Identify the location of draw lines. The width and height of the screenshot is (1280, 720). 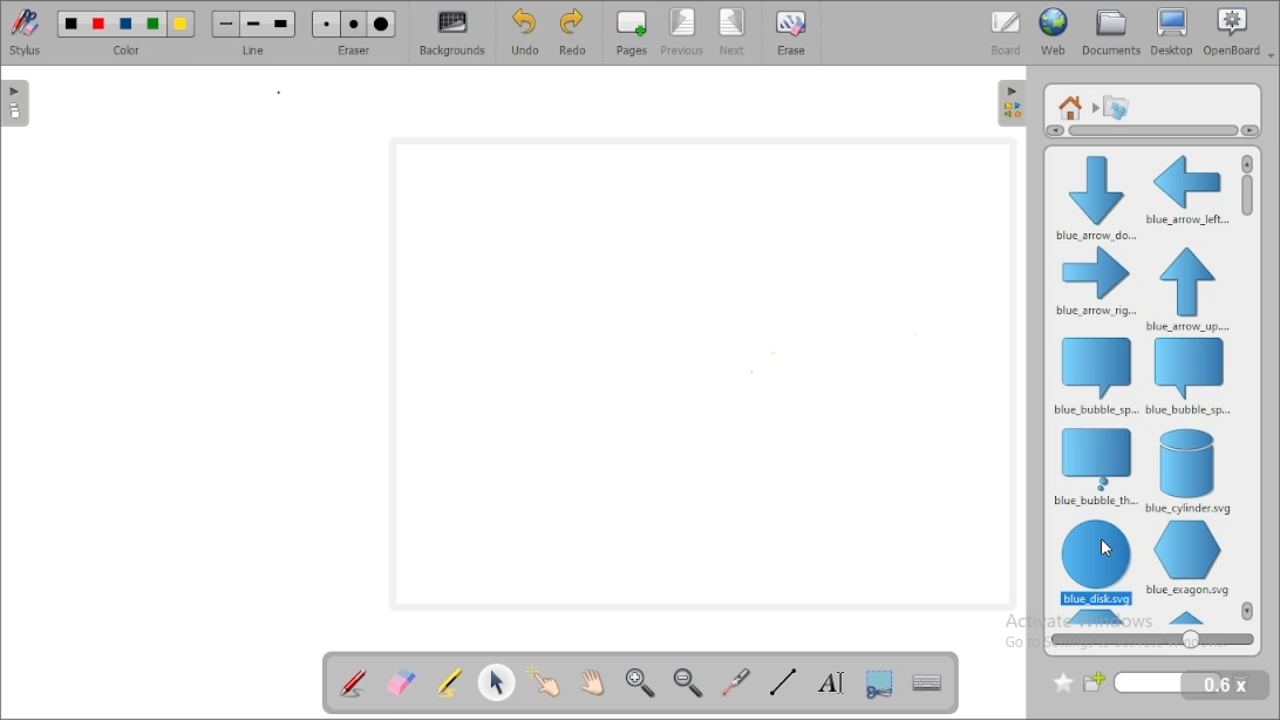
(782, 682).